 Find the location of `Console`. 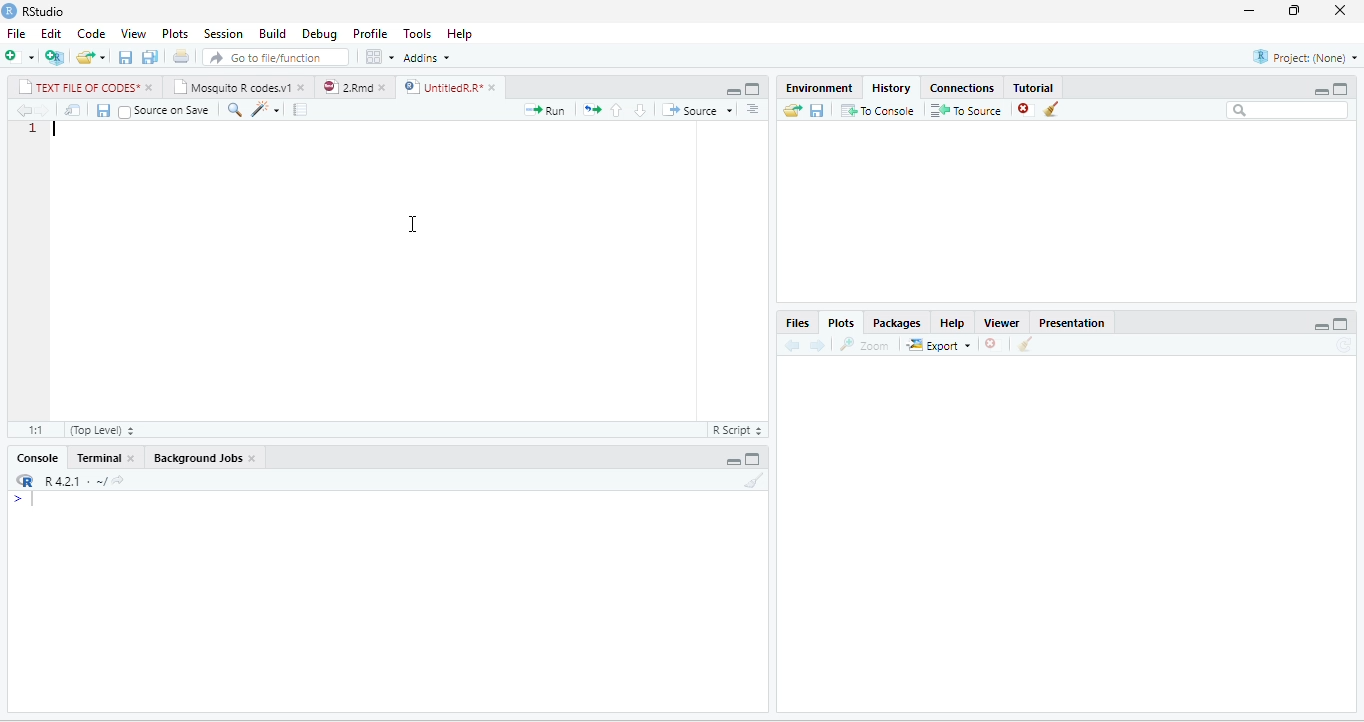

Console is located at coordinates (37, 458).